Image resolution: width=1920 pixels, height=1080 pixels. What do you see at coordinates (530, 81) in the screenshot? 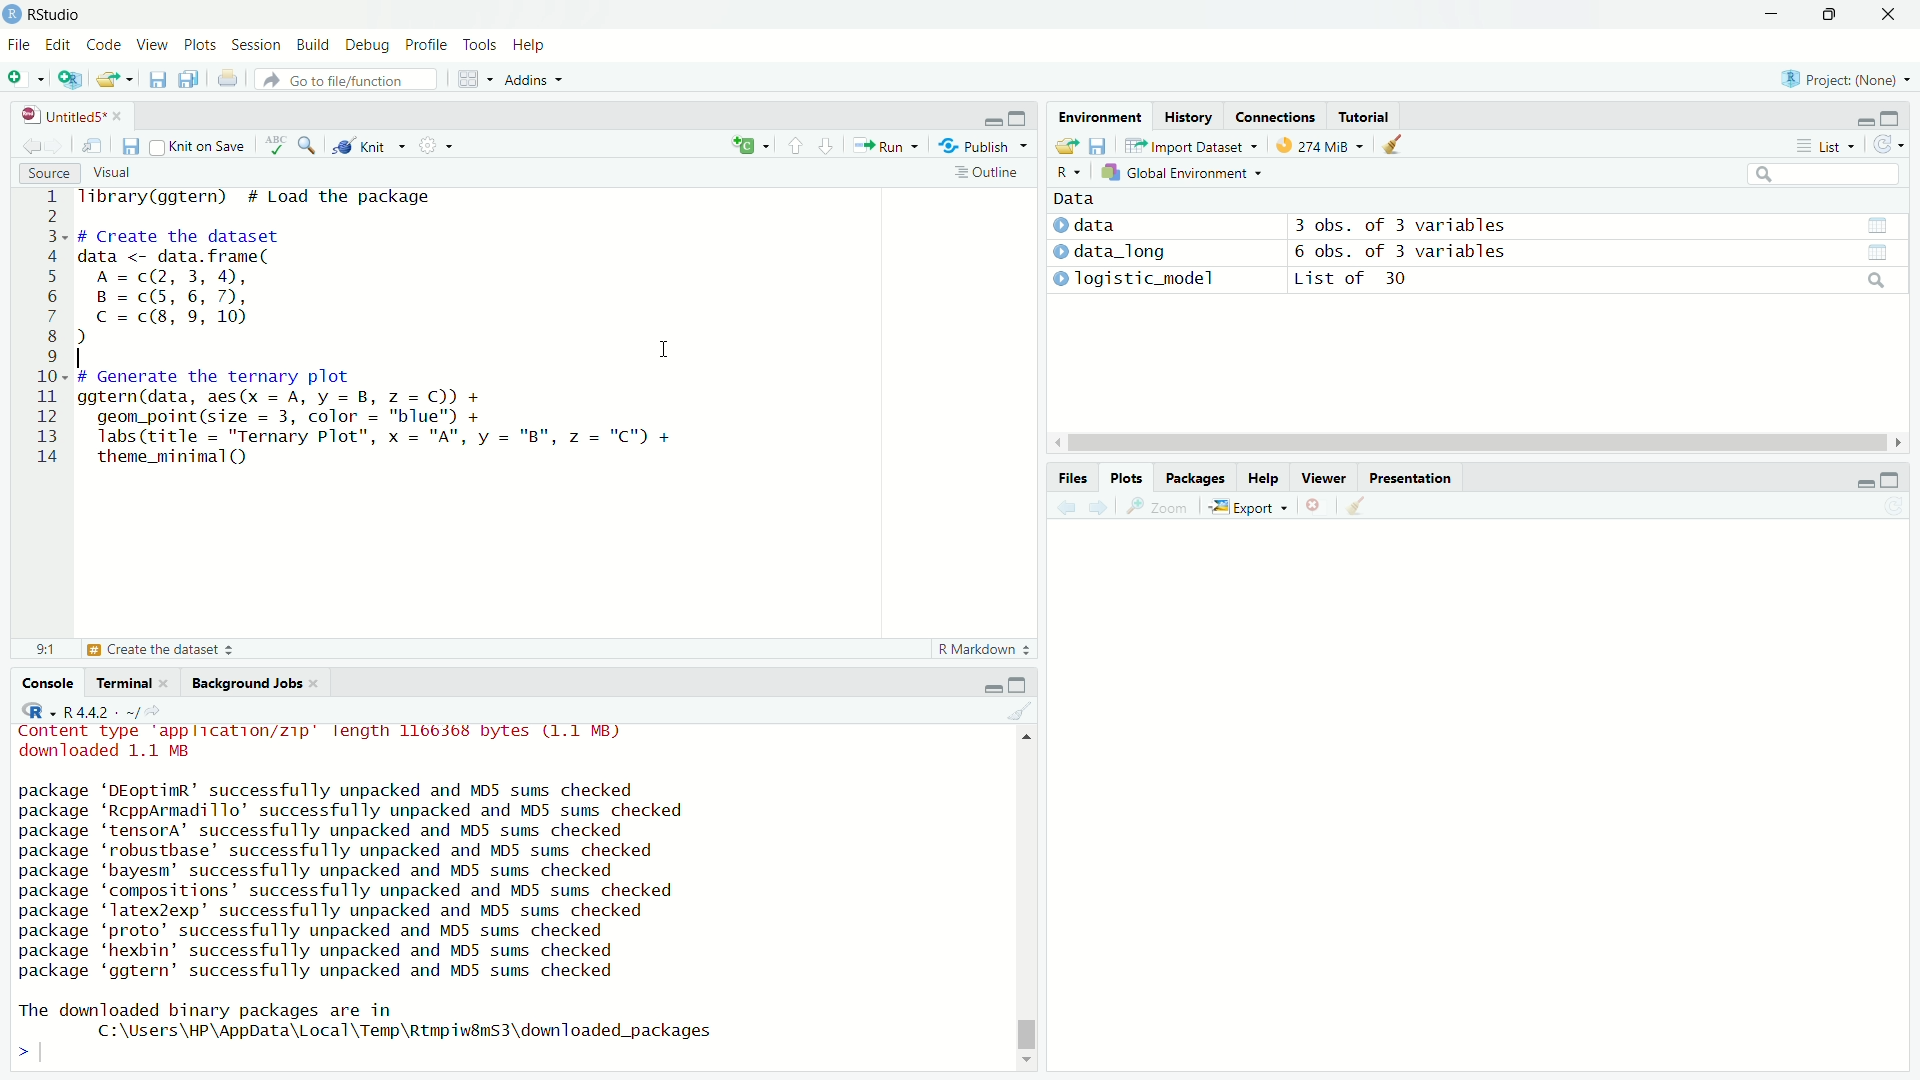
I see `Addins ~` at bounding box center [530, 81].